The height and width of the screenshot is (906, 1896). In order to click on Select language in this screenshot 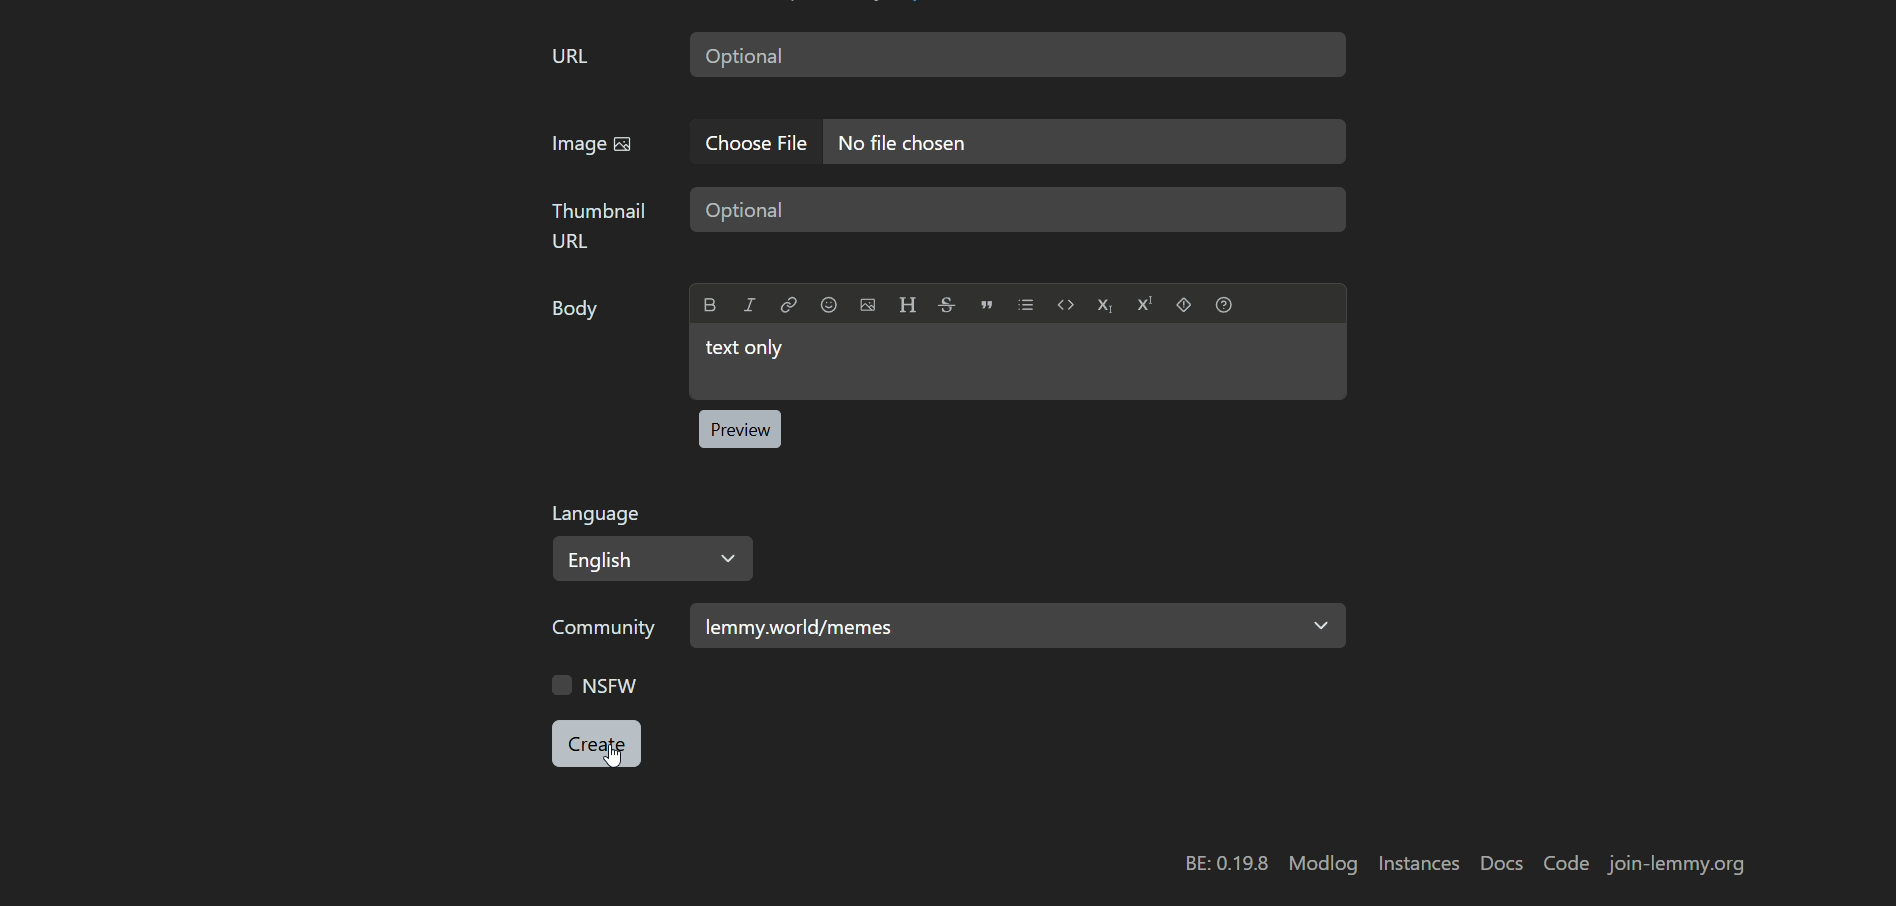, I will do `click(655, 559)`.